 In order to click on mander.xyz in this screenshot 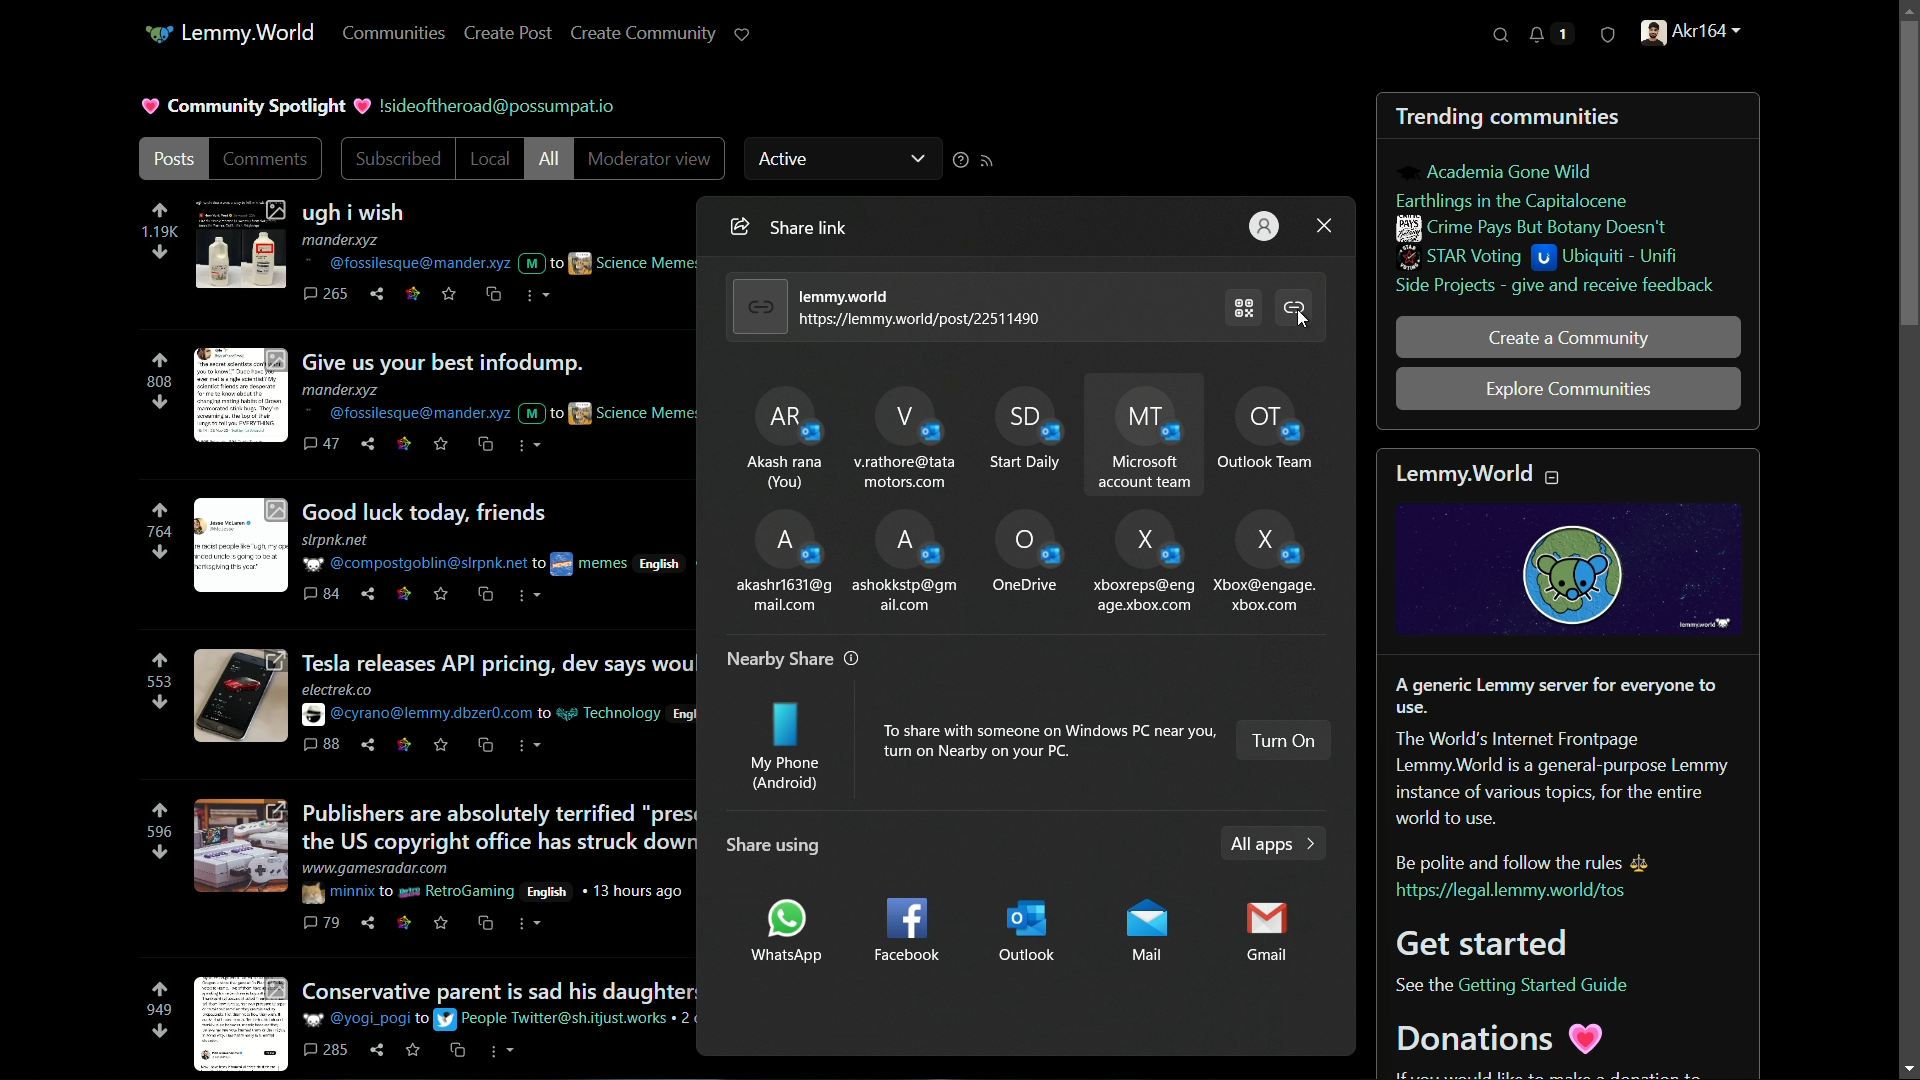, I will do `click(343, 390)`.